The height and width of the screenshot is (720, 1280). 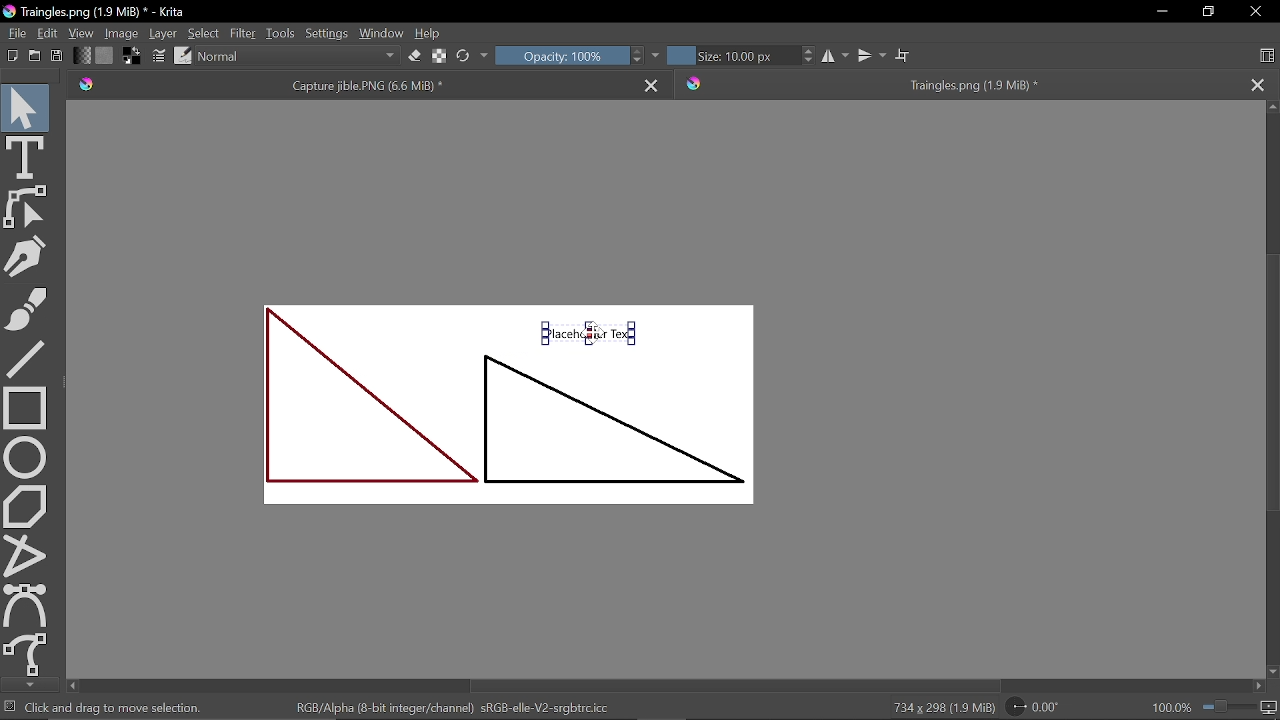 I want to click on Cursor, so click(x=588, y=336).